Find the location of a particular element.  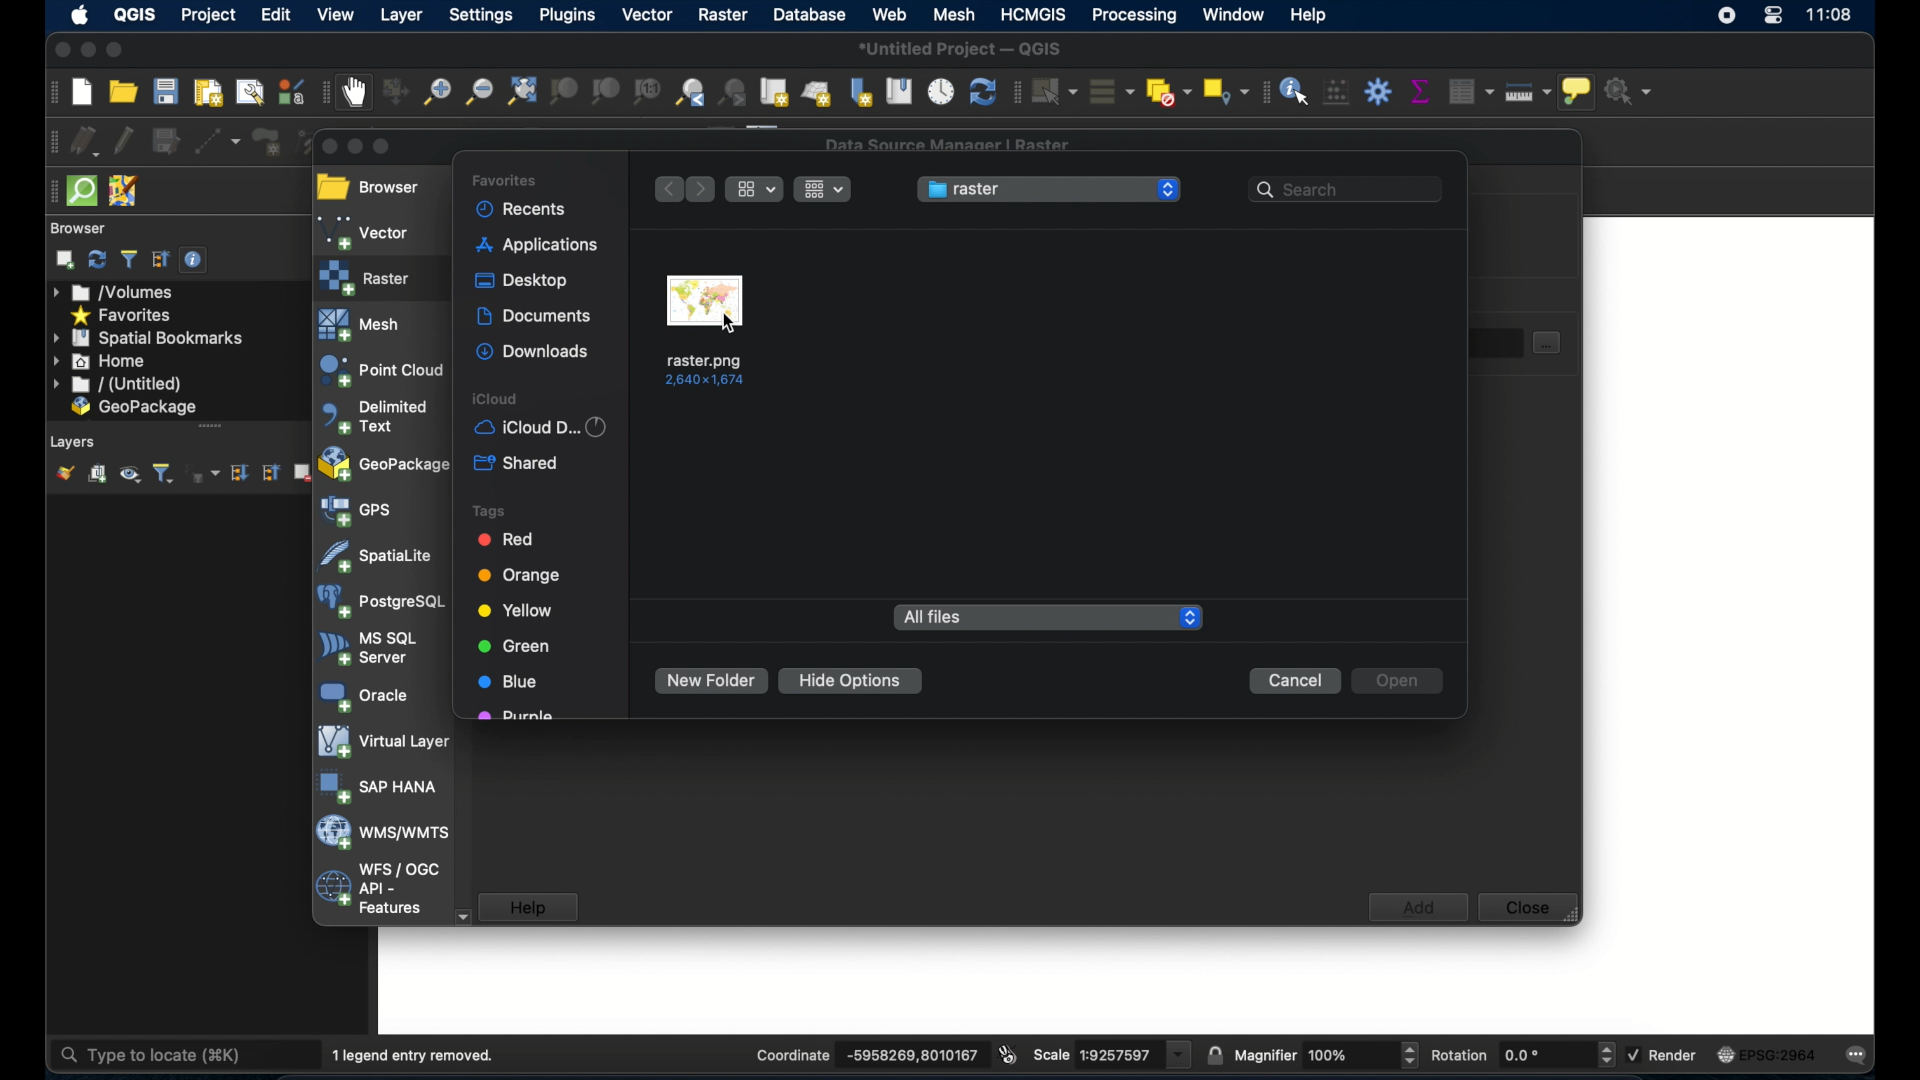

application is located at coordinates (539, 243).